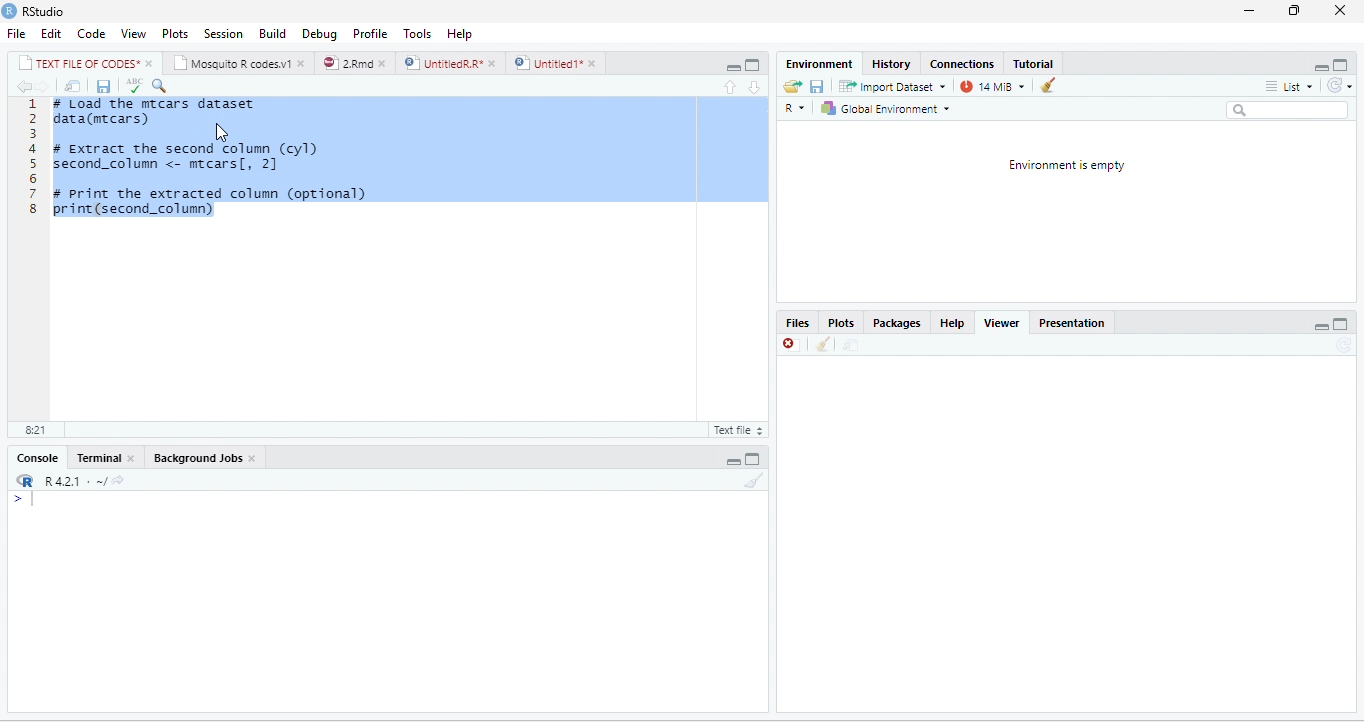 This screenshot has width=1364, height=722. I want to click on Console, so click(34, 458).